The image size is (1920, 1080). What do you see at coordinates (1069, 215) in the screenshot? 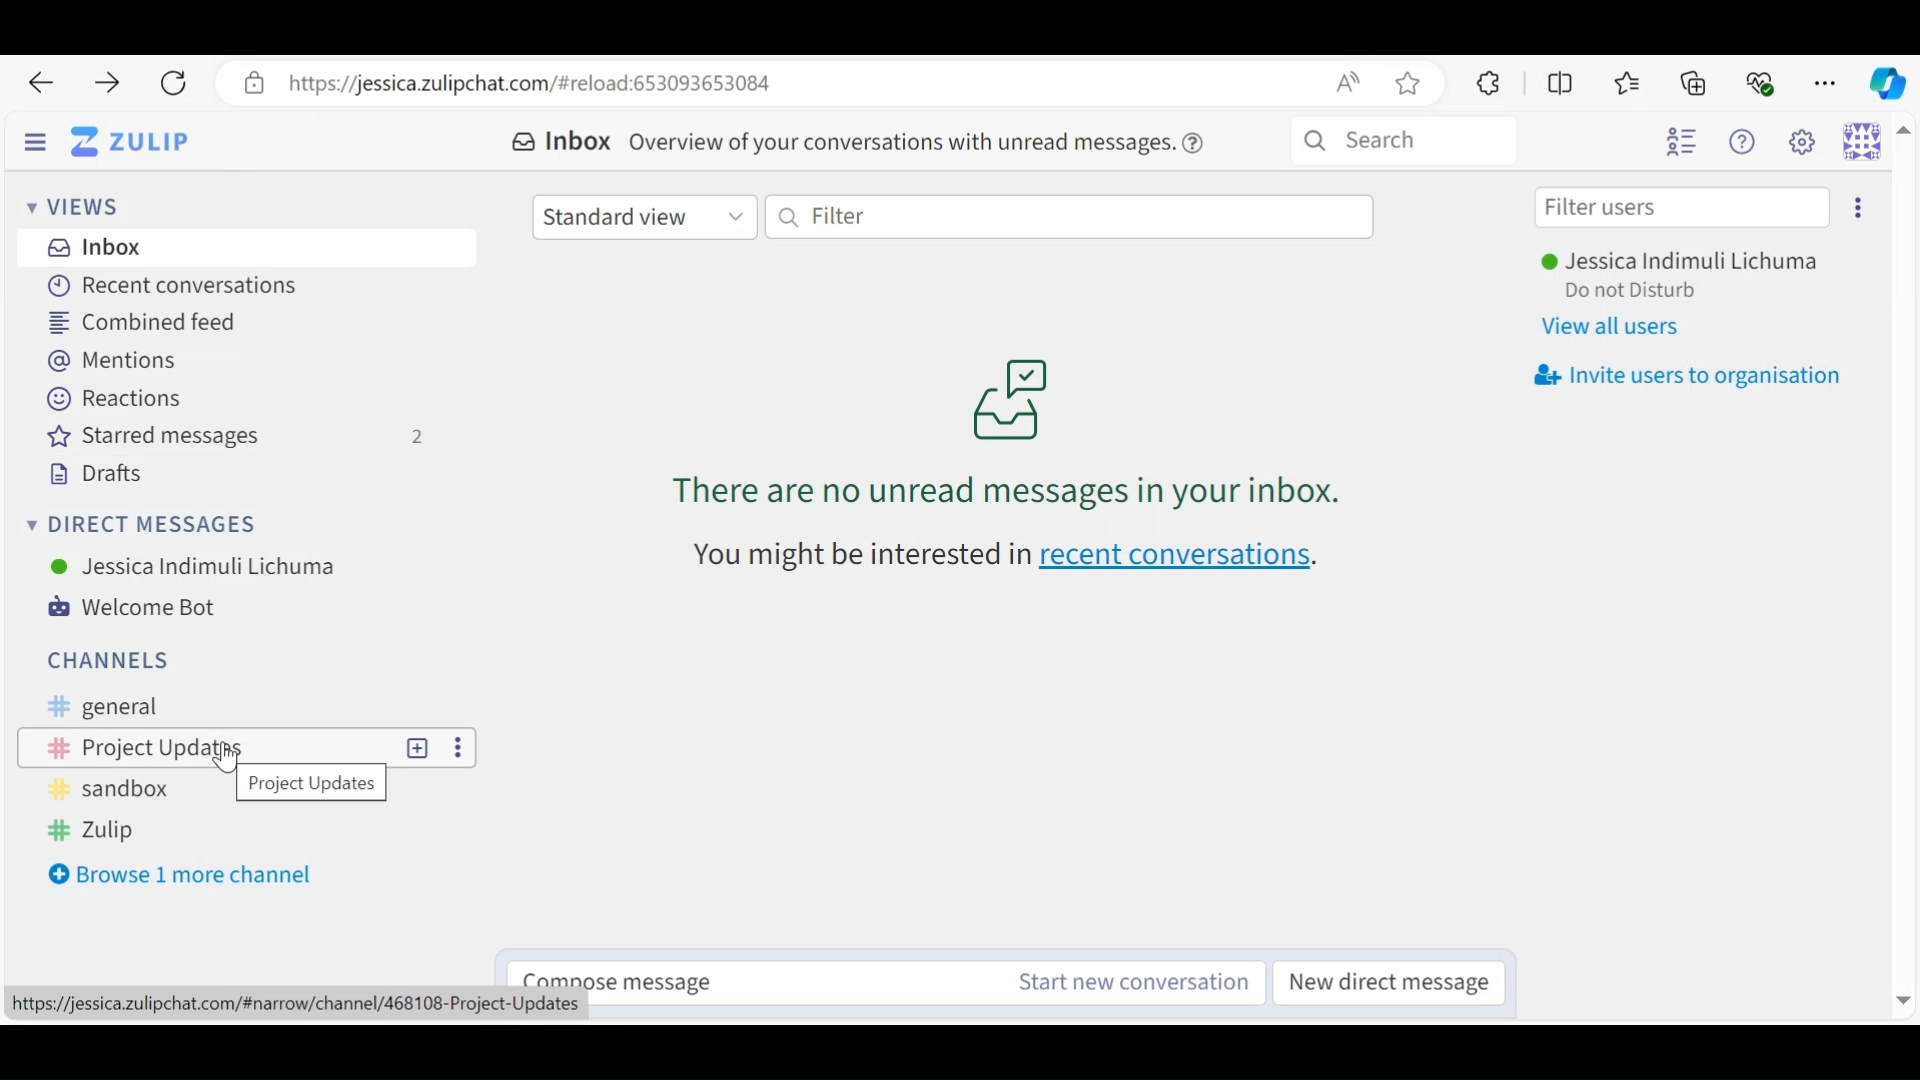
I see `Filter` at bounding box center [1069, 215].